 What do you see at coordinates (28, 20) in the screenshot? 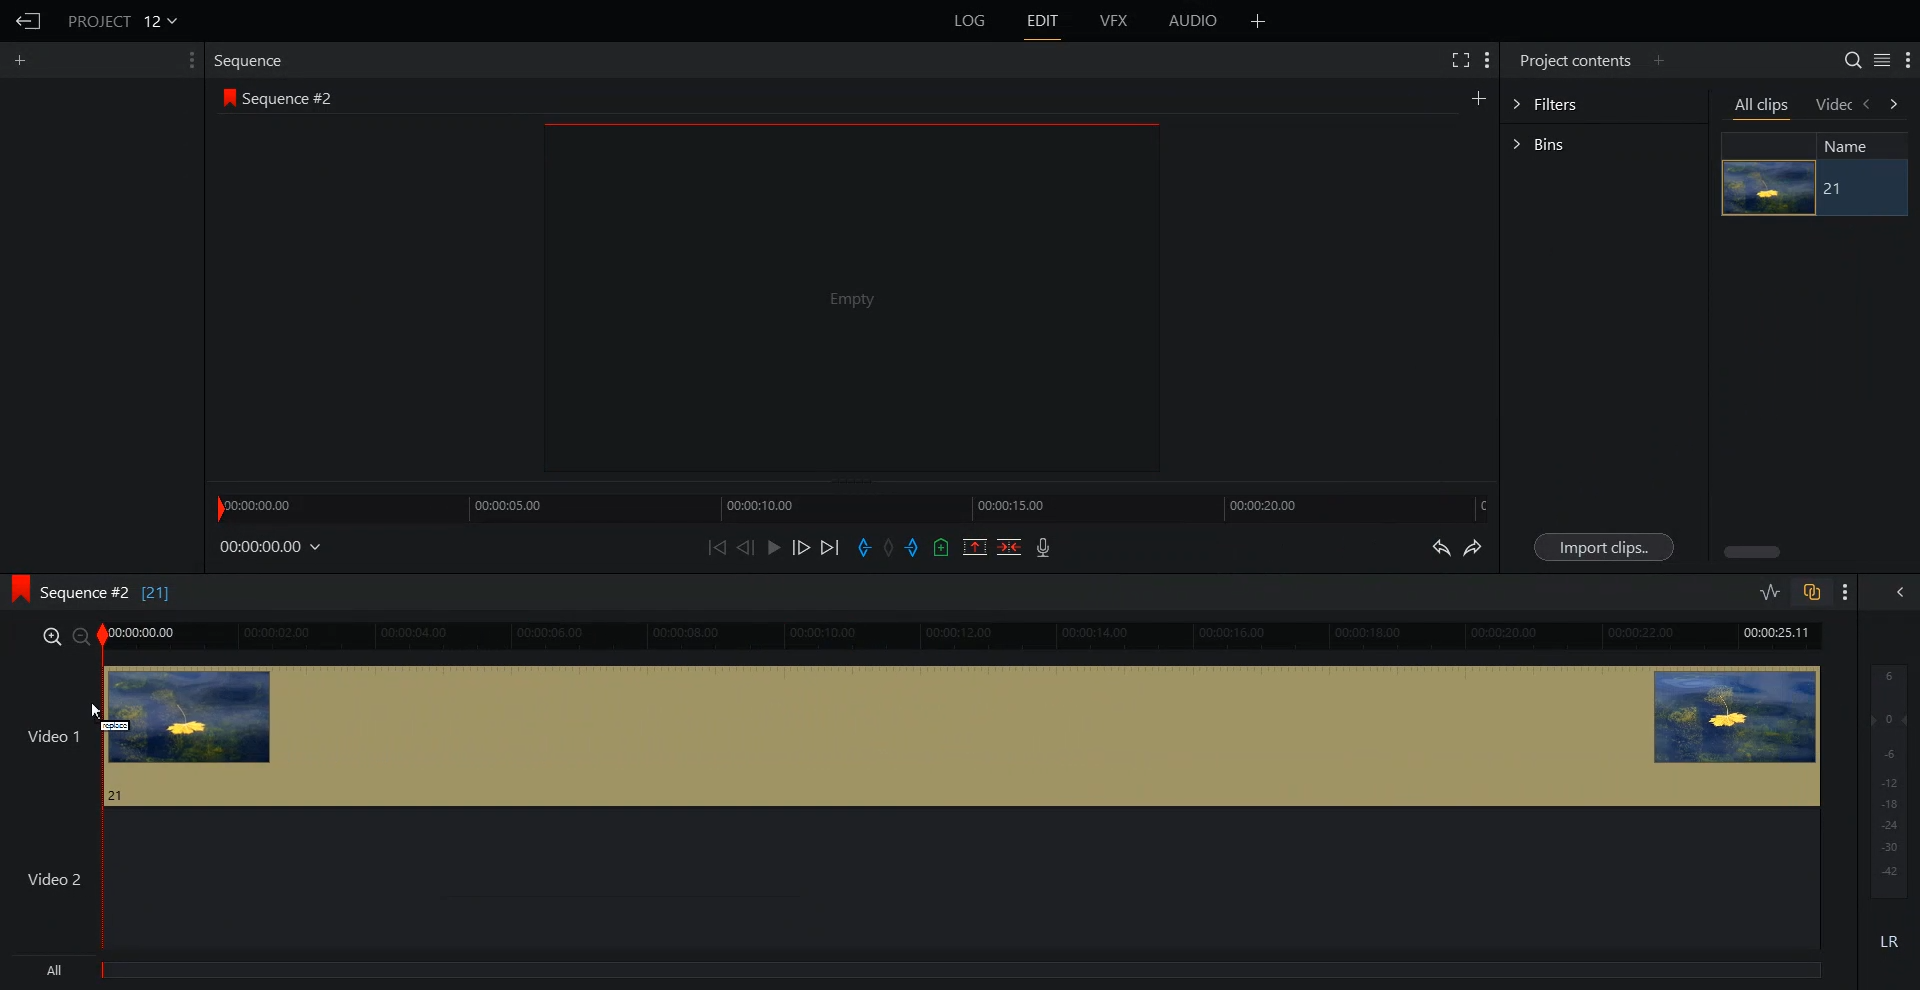
I see `Go Back` at bounding box center [28, 20].